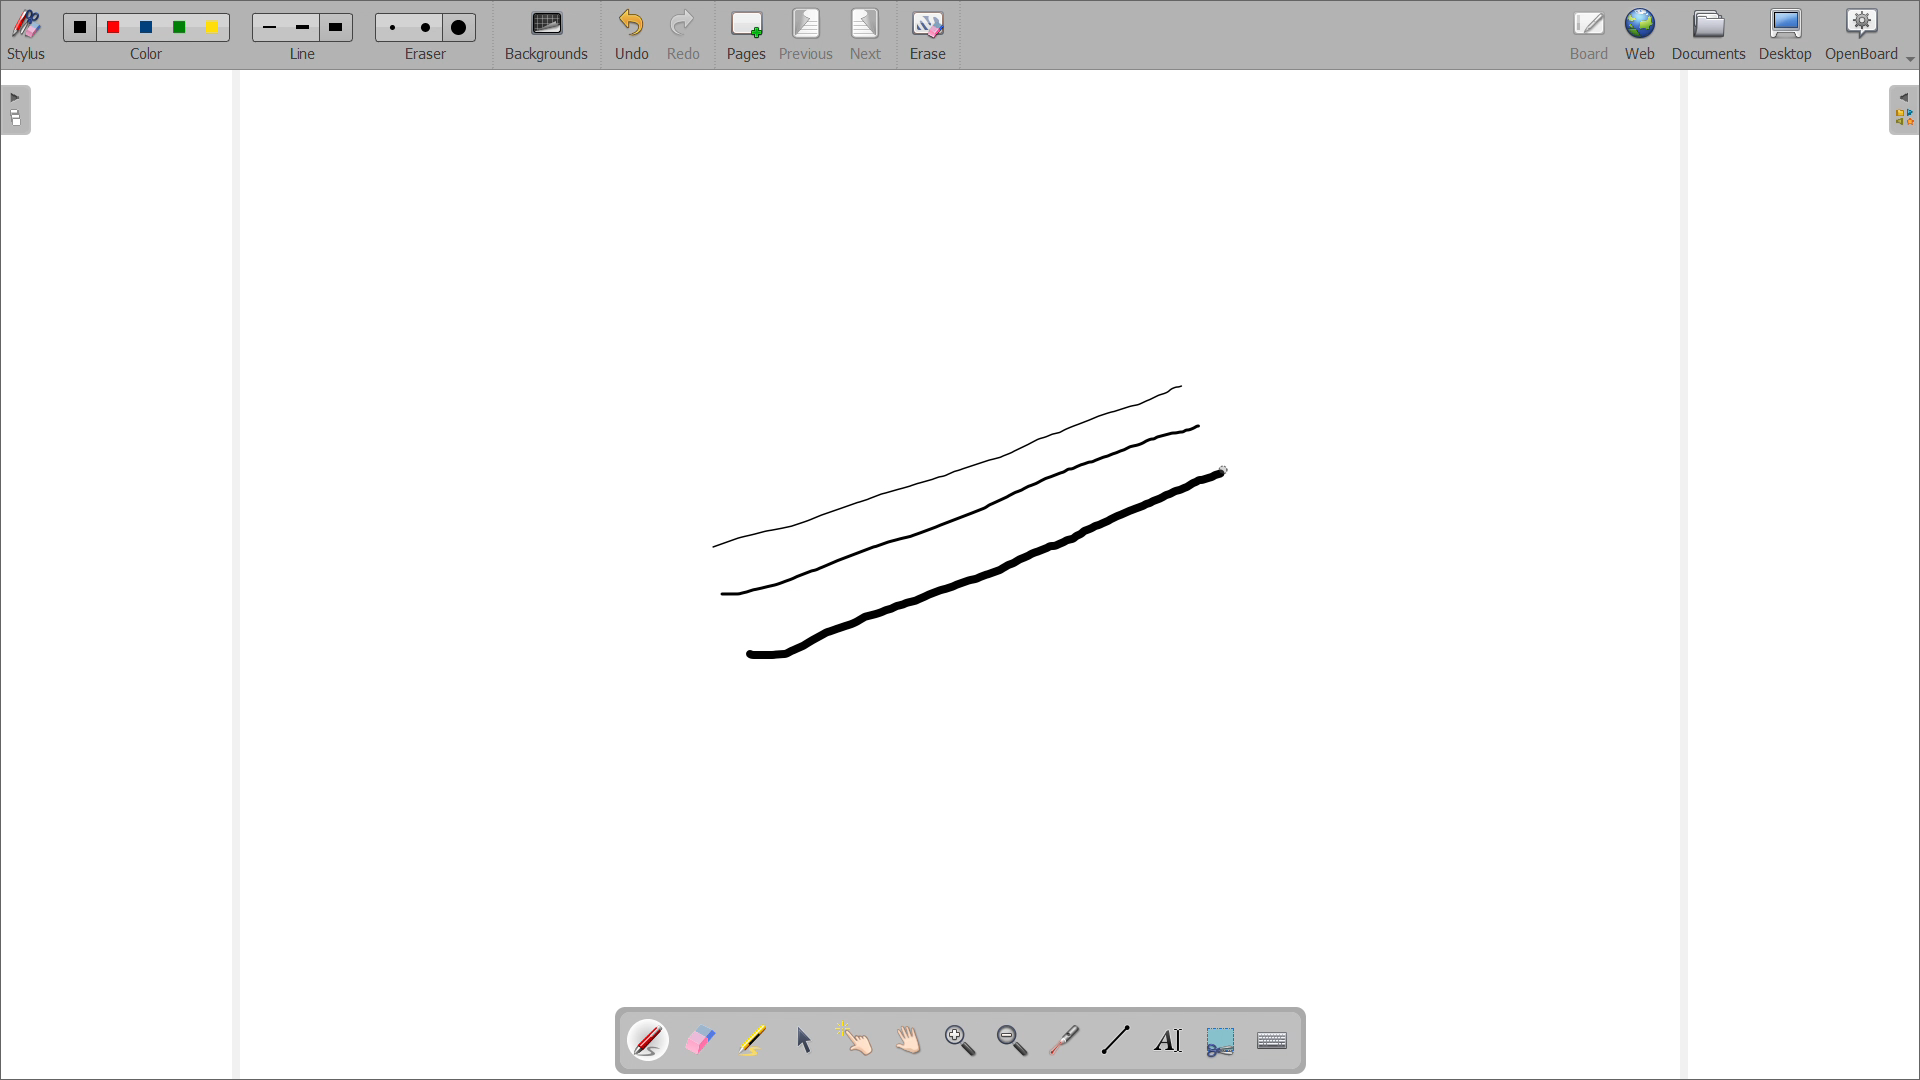 This screenshot has height=1080, width=1920. What do you see at coordinates (1640, 35) in the screenshot?
I see `web` at bounding box center [1640, 35].